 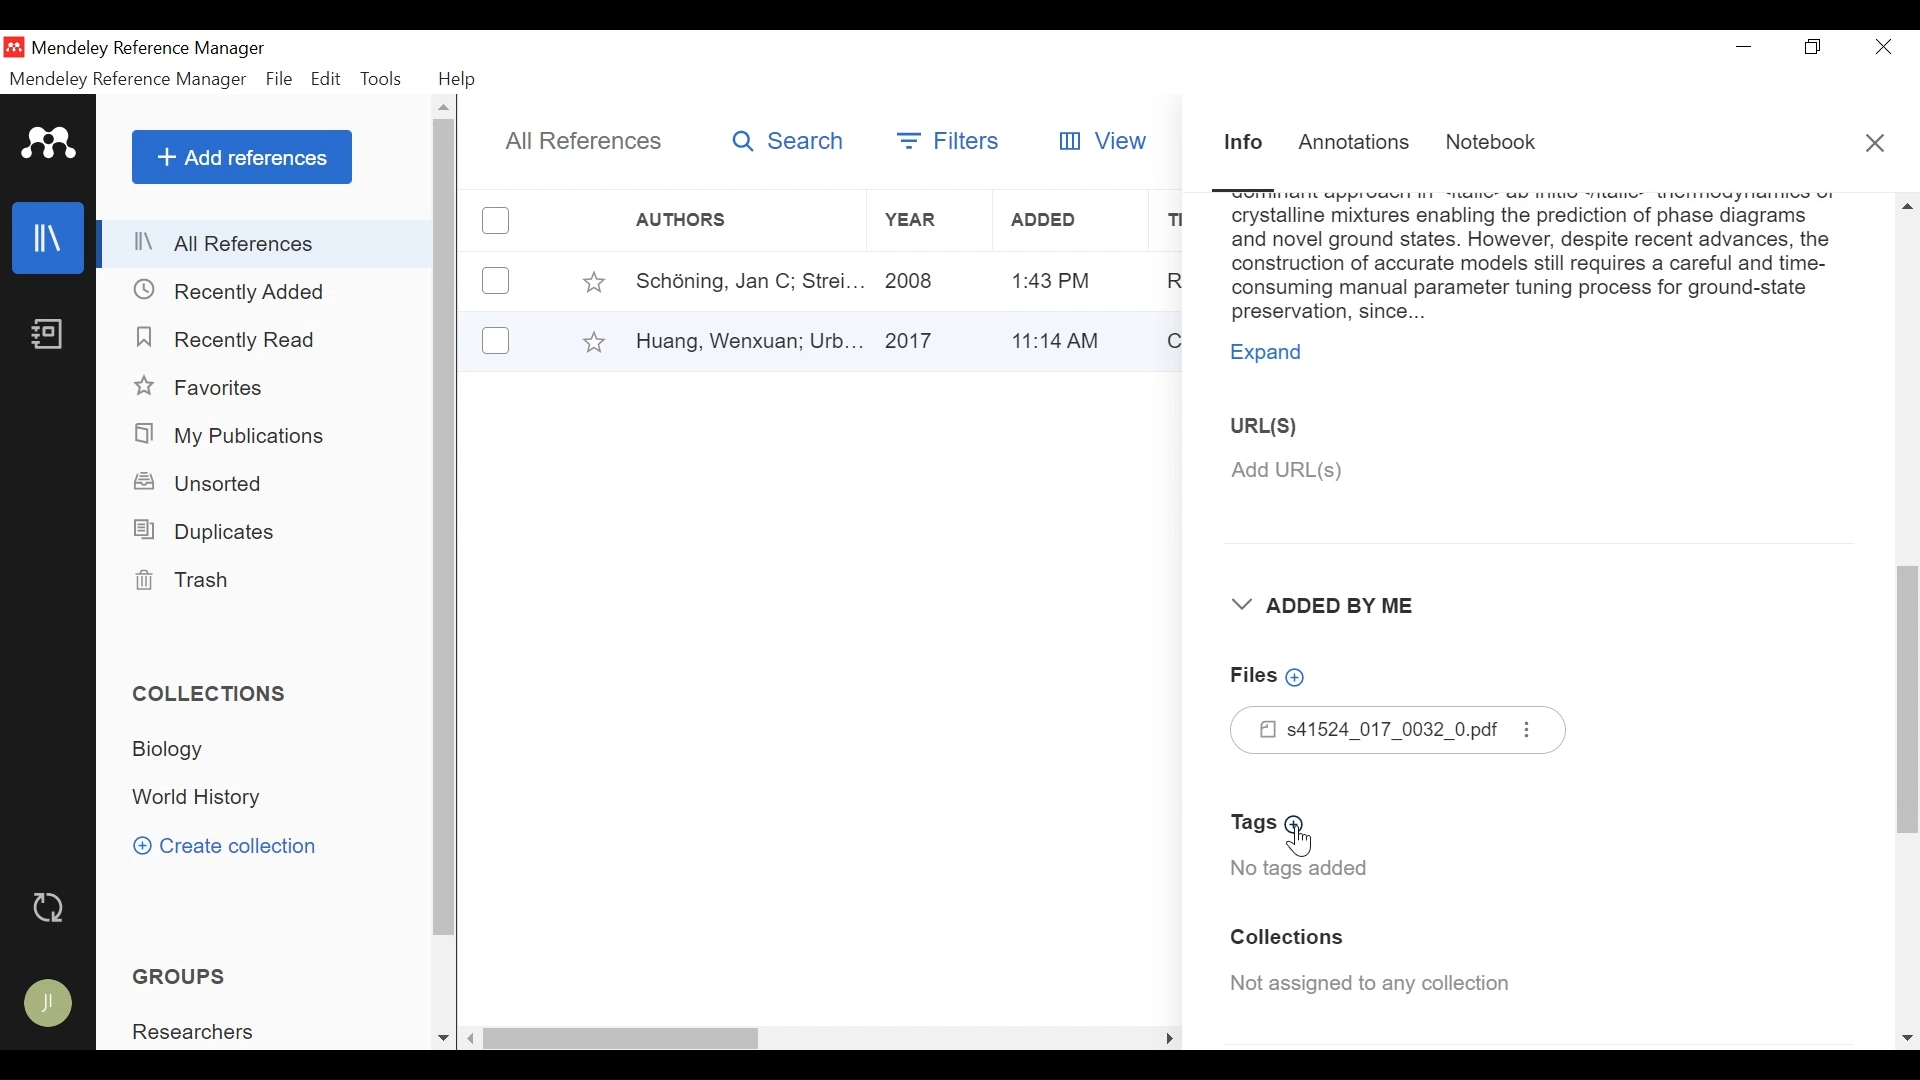 I want to click on Filters, so click(x=945, y=140).